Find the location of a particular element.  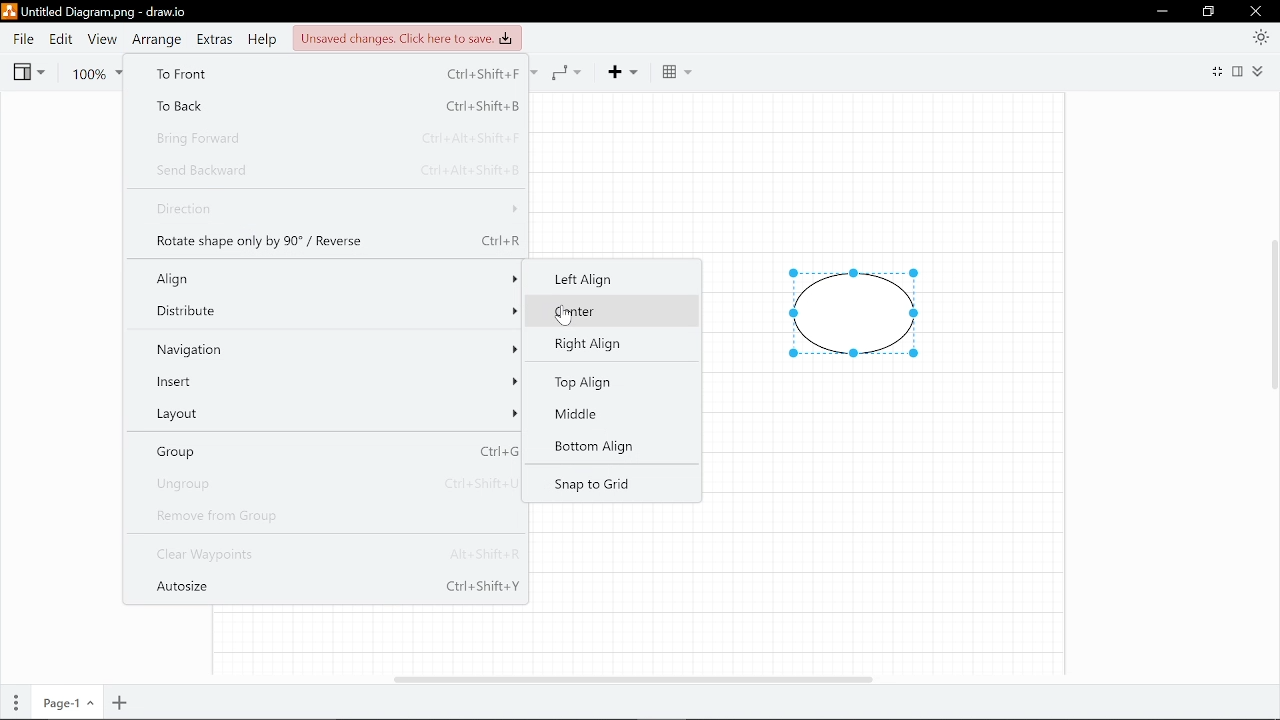

Collapse/expand is located at coordinates (1261, 71).